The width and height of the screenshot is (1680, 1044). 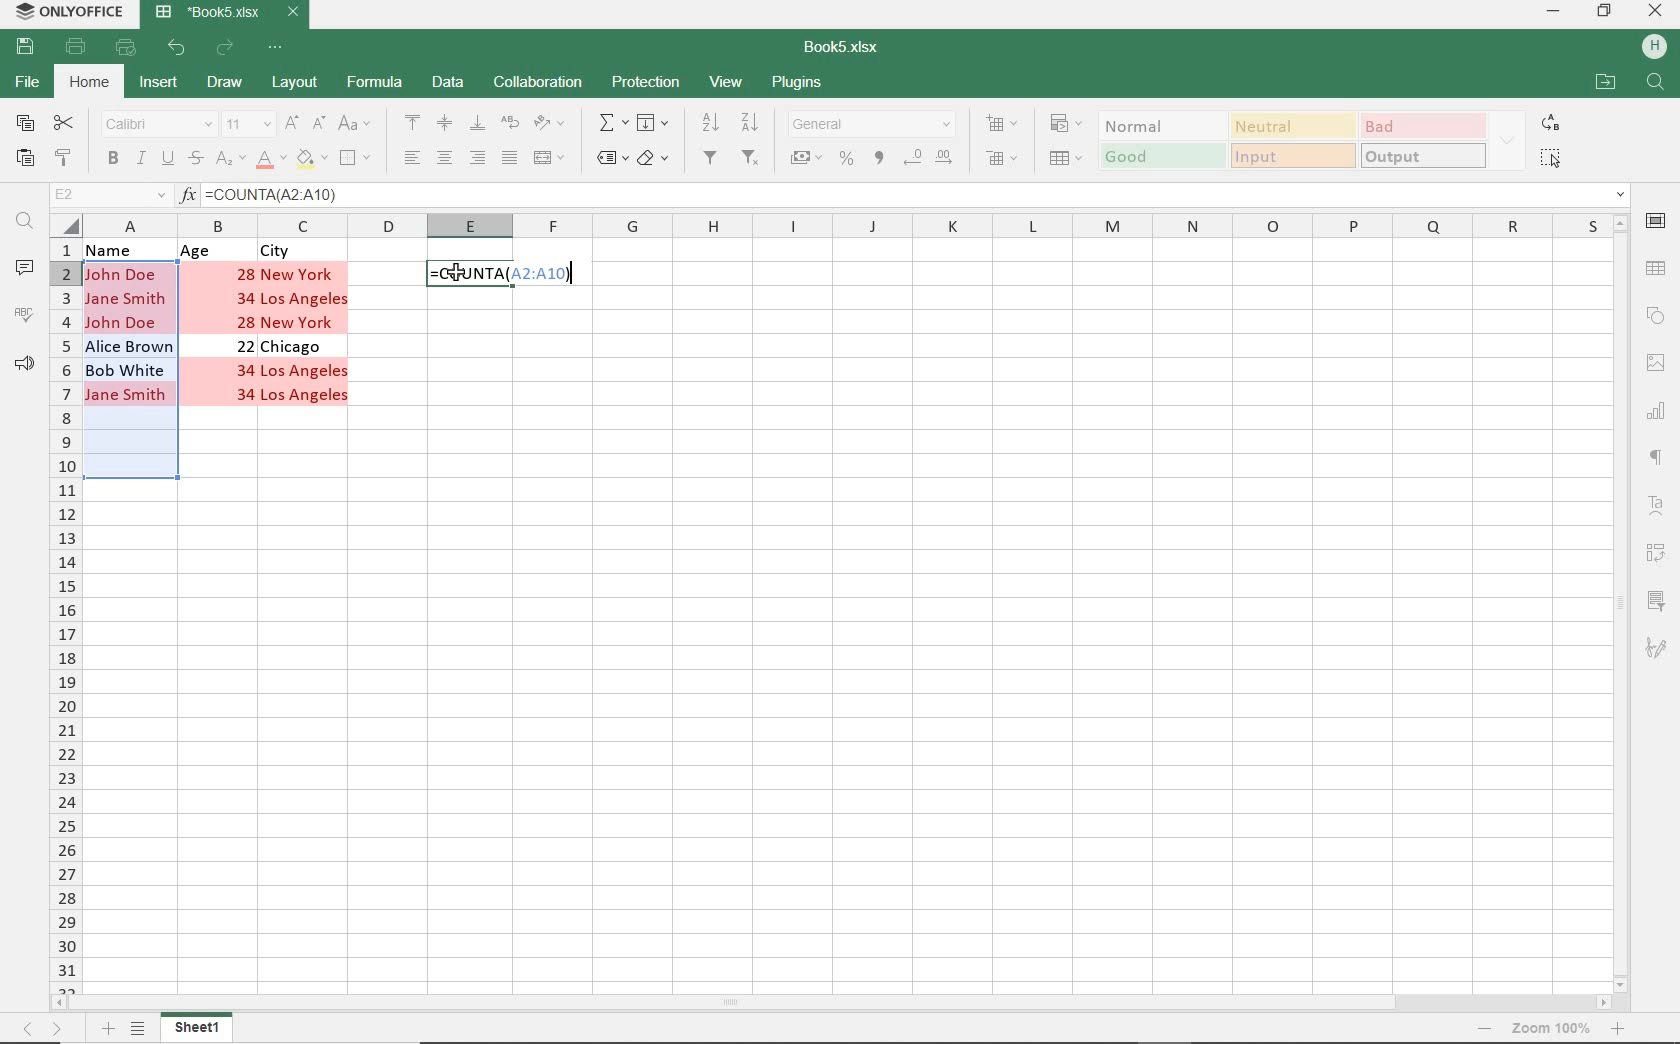 What do you see at coordinates (1656, 459) in the screenshot?
I see `PARAGRAPH SETTINGS` at bounding box center [1656, 459].